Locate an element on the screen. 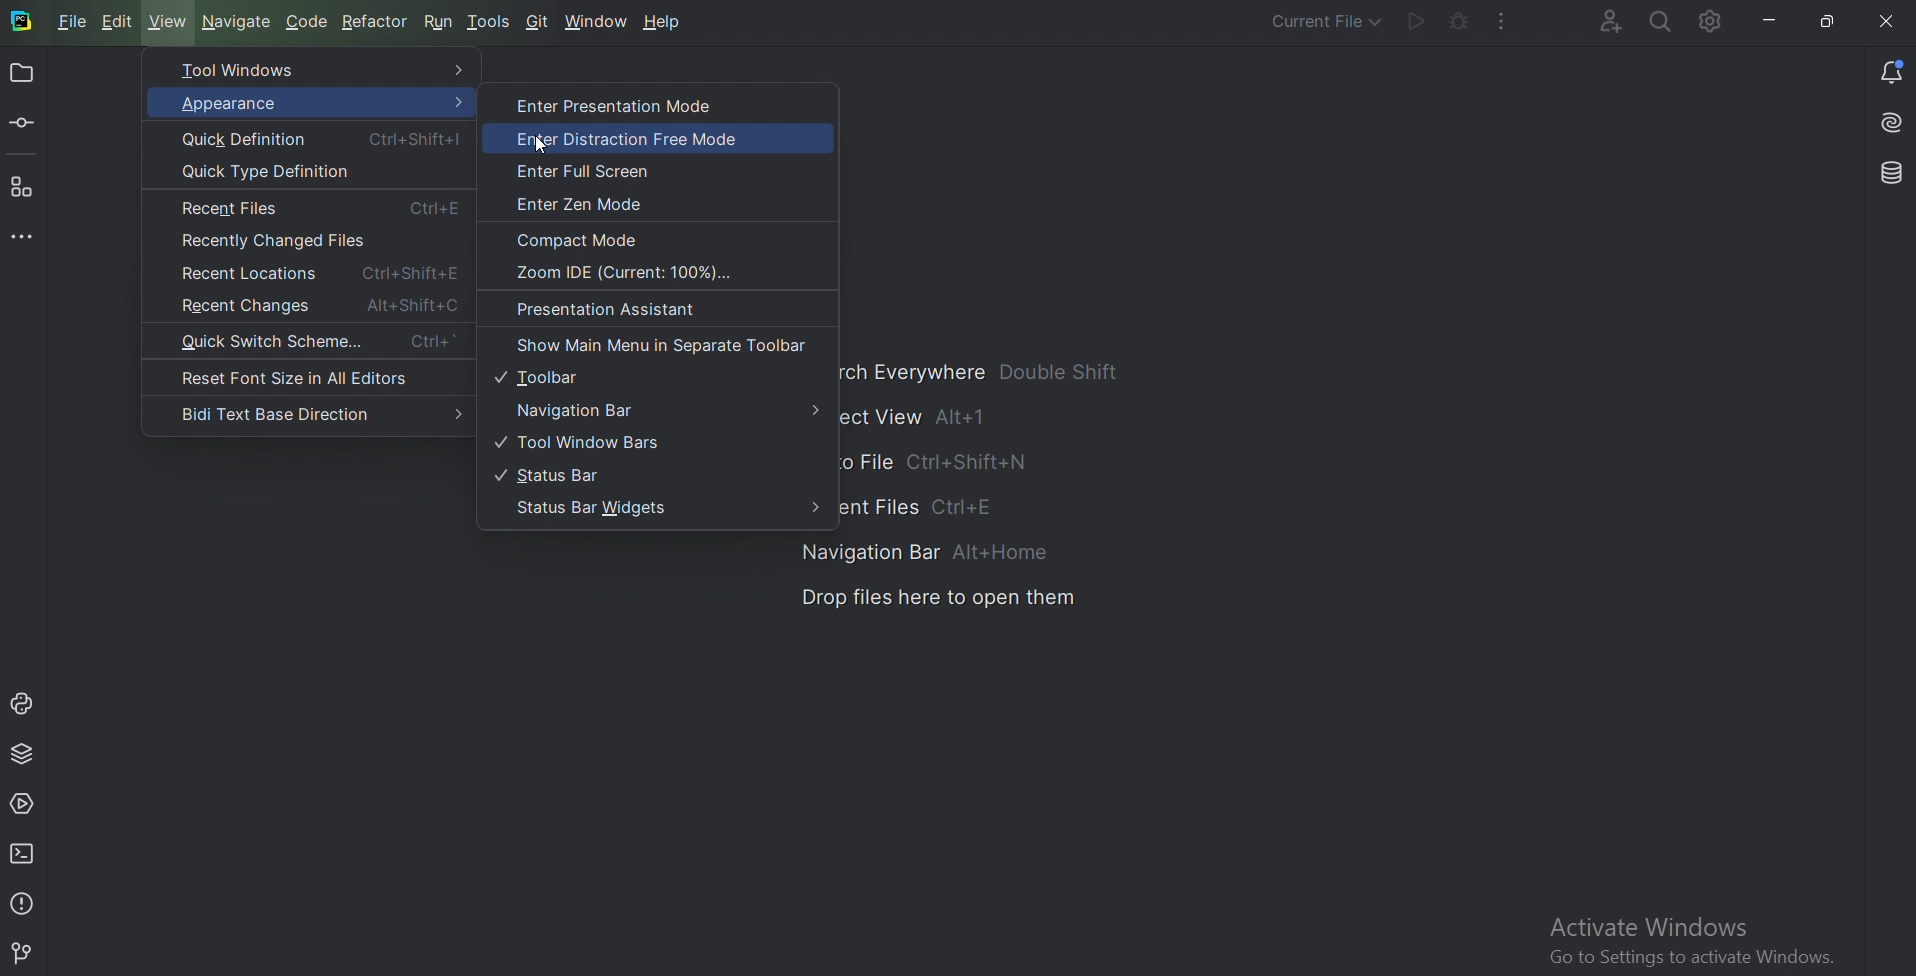 The image size is (1916, 976). Problems is located at coordinates (23, 903).